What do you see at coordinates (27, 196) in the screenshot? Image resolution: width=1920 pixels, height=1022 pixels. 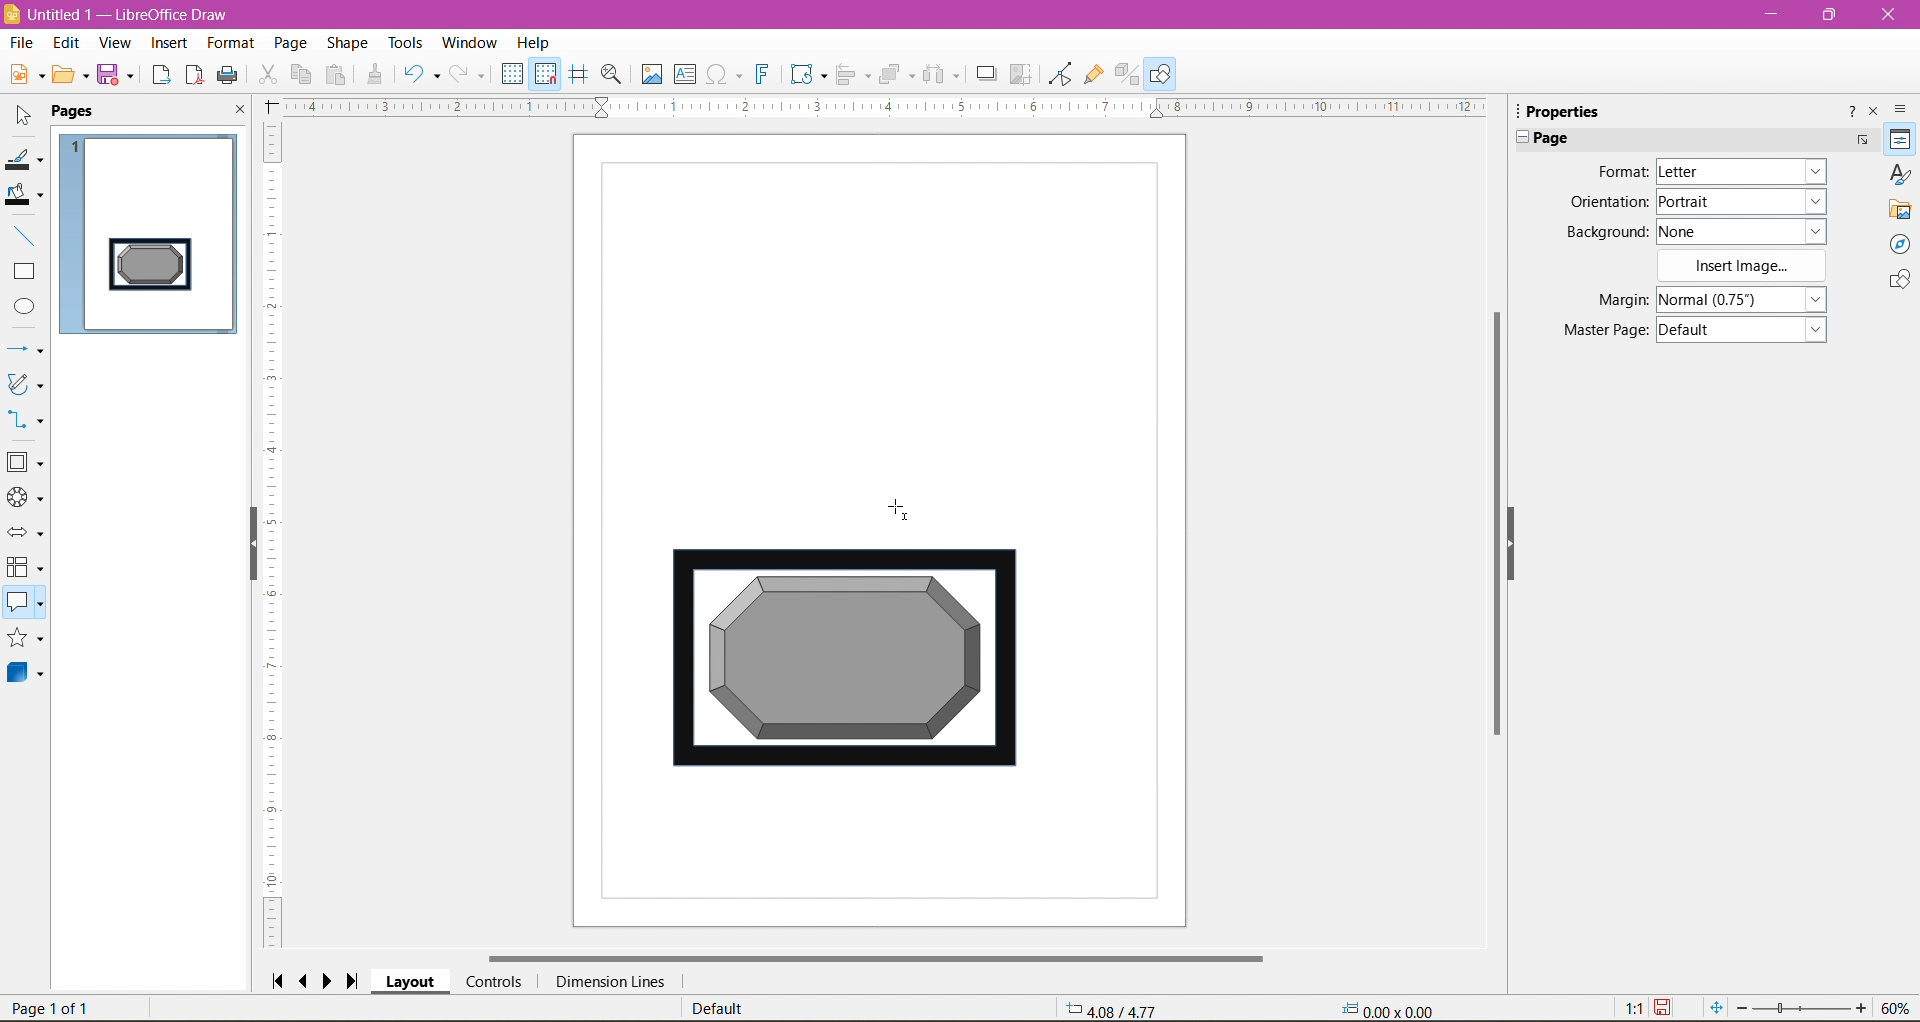 I see `Fill Color` at bounding box center [27, 196].